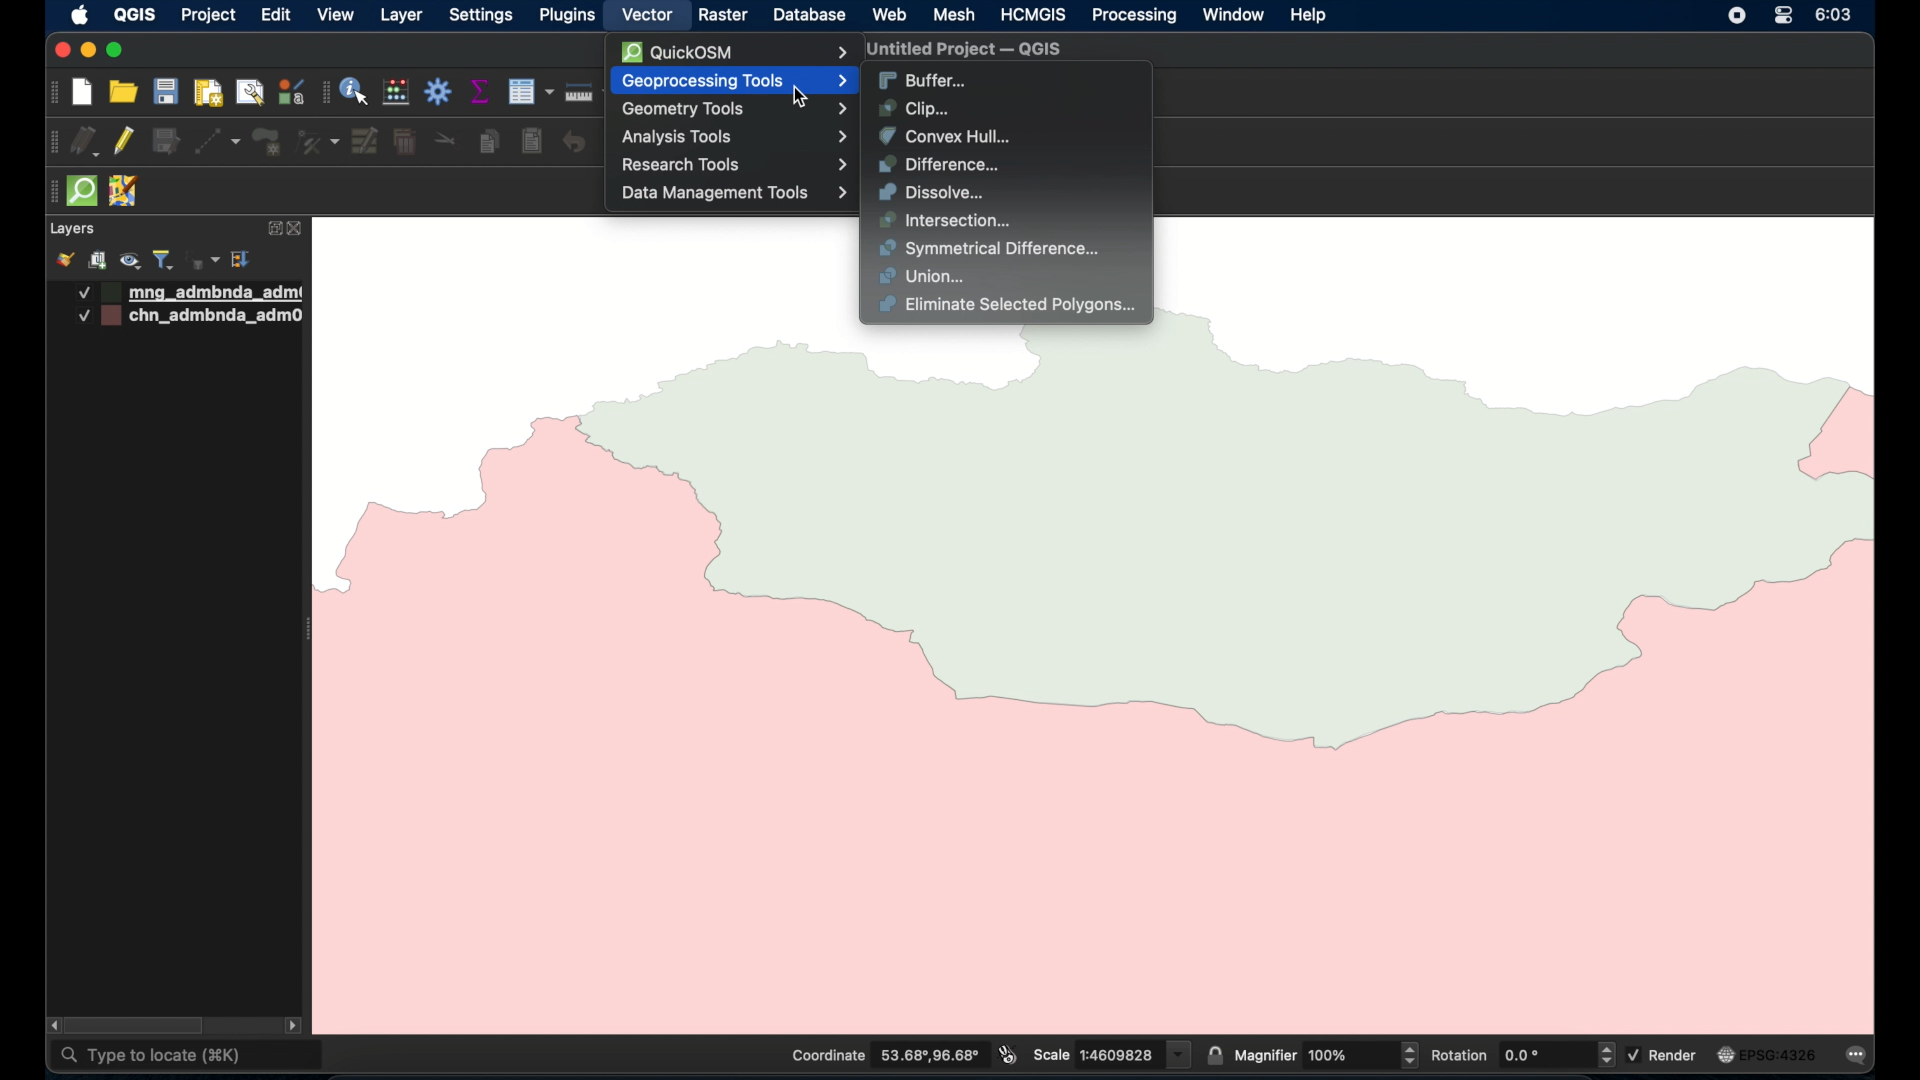 The height and width of the screenshot is (1080, 1920). Describe the element at coordinates (733, 137) in the screenshot. I see `analysis tools` at that location.